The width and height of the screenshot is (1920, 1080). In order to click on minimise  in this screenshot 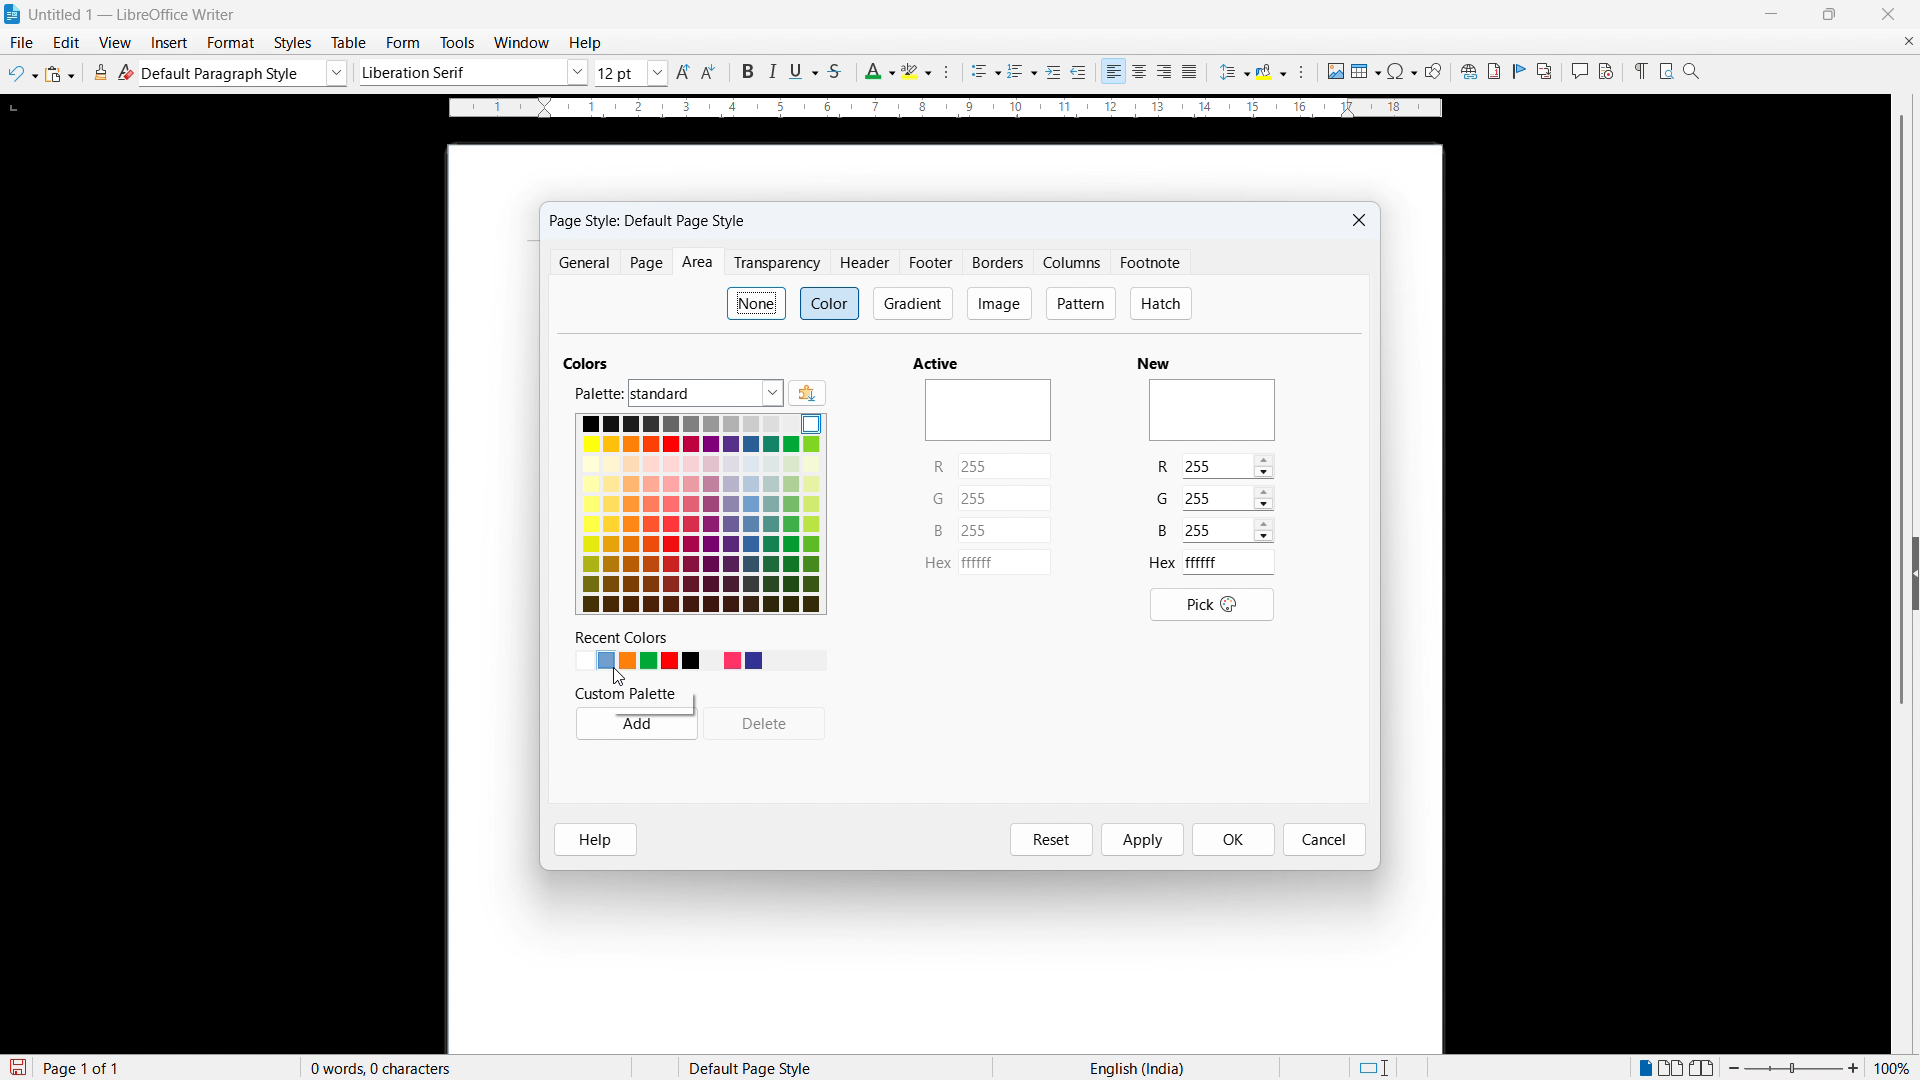, I will do `click(1770, 14)`.